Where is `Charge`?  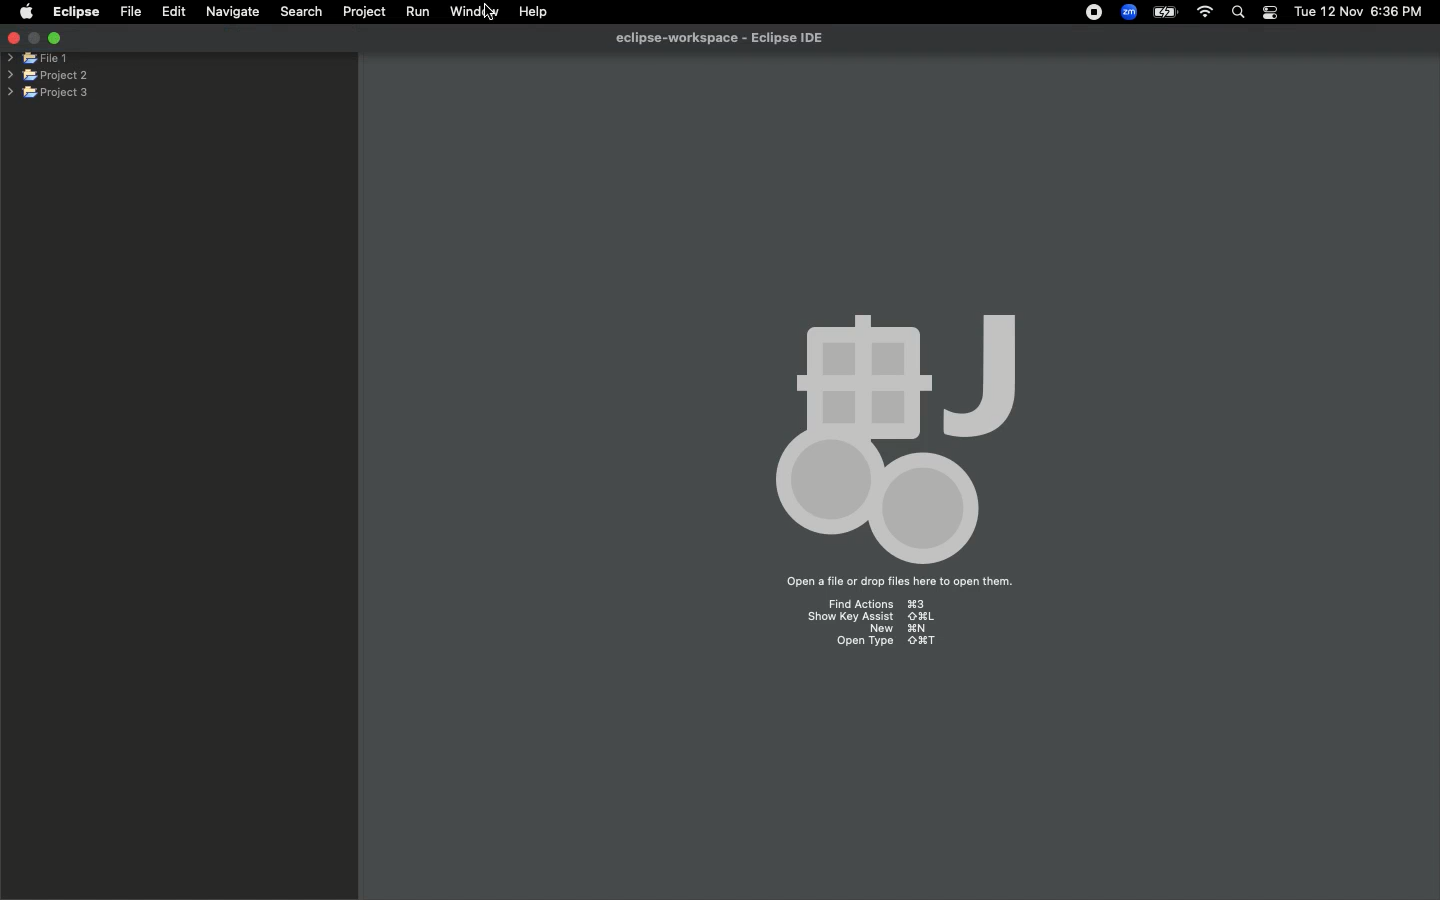
Charge is located at coordinates (1163, 12).